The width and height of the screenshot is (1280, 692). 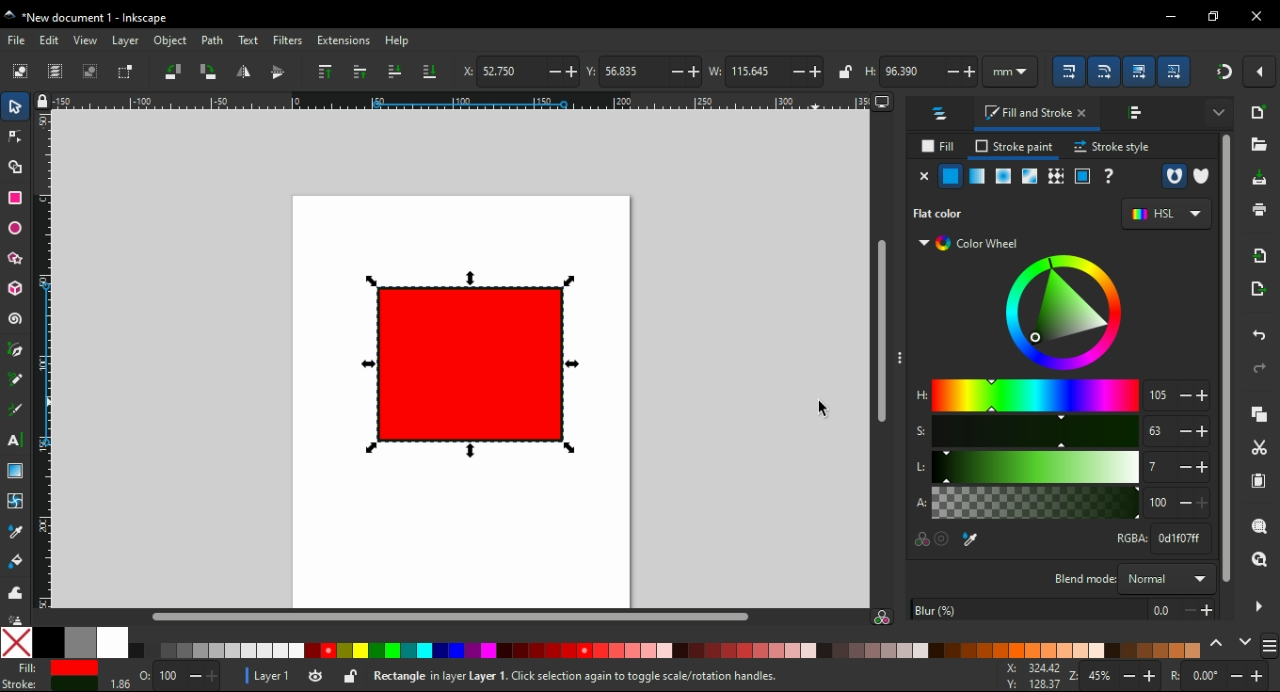 I want to click on alpha (opacity), so click(x=1035, y=503).